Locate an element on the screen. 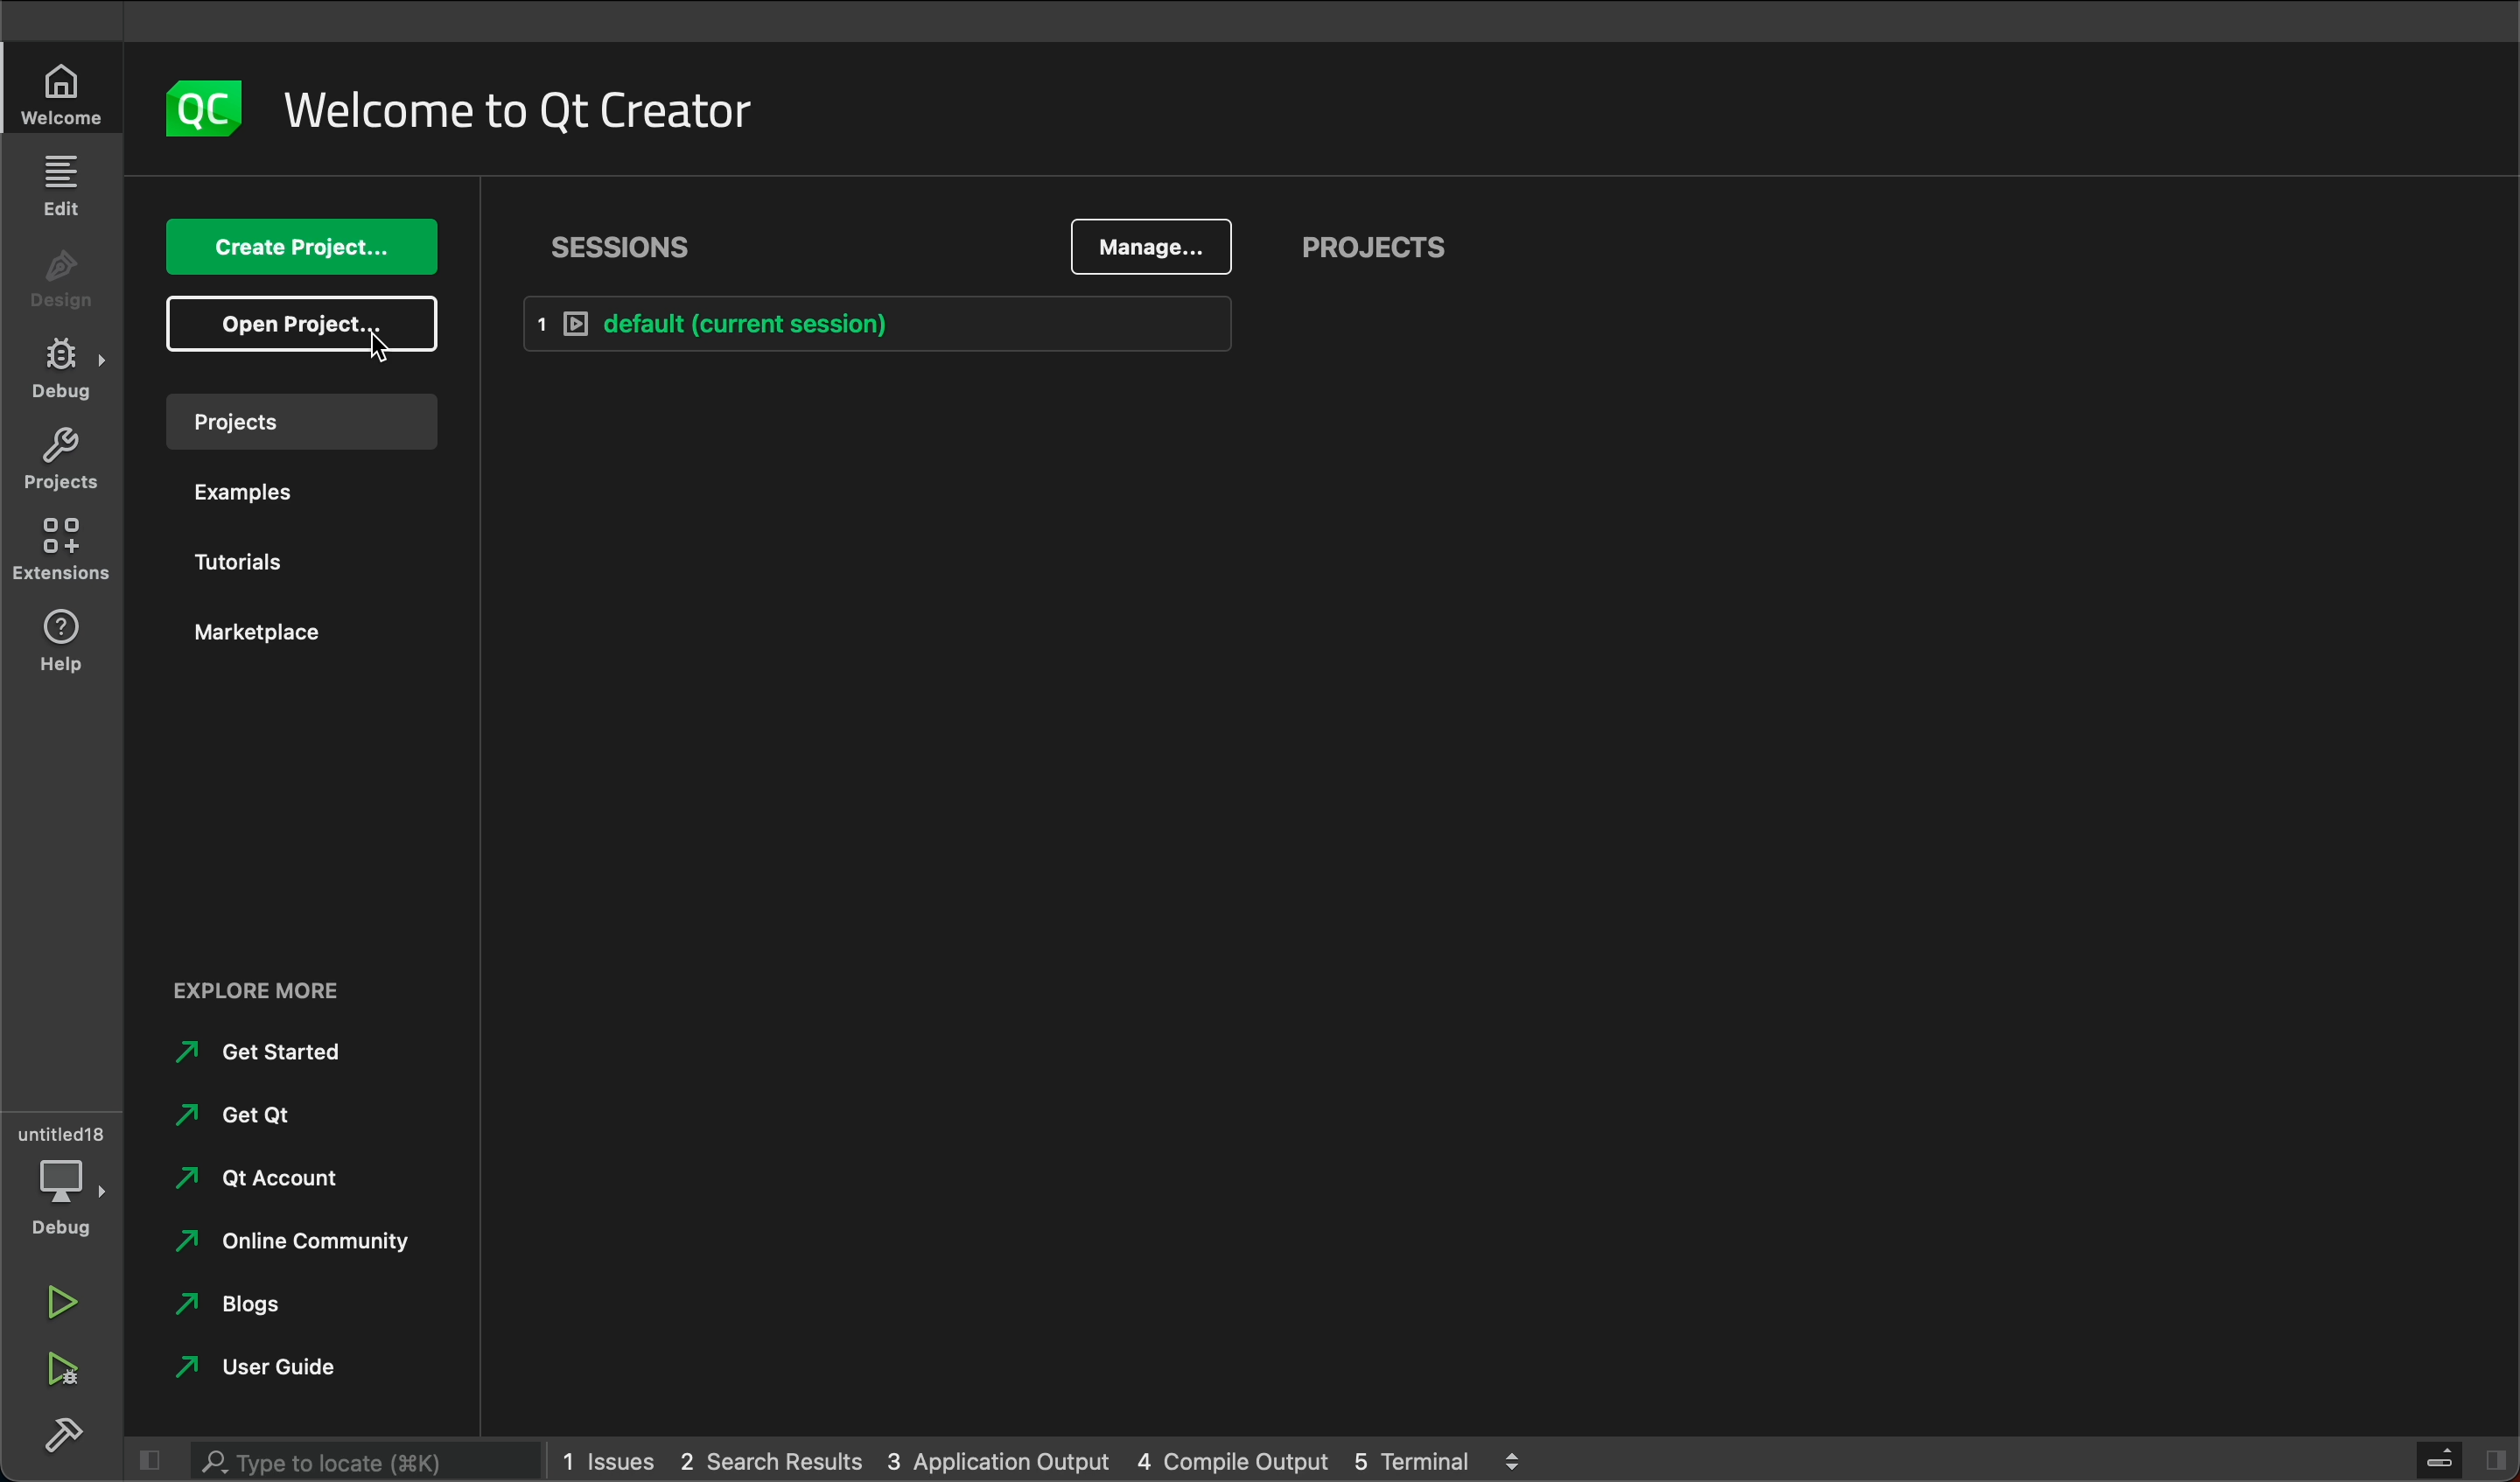 This screenshot has width=2520, height=1482. welcome is located at coordinates (59, 95).